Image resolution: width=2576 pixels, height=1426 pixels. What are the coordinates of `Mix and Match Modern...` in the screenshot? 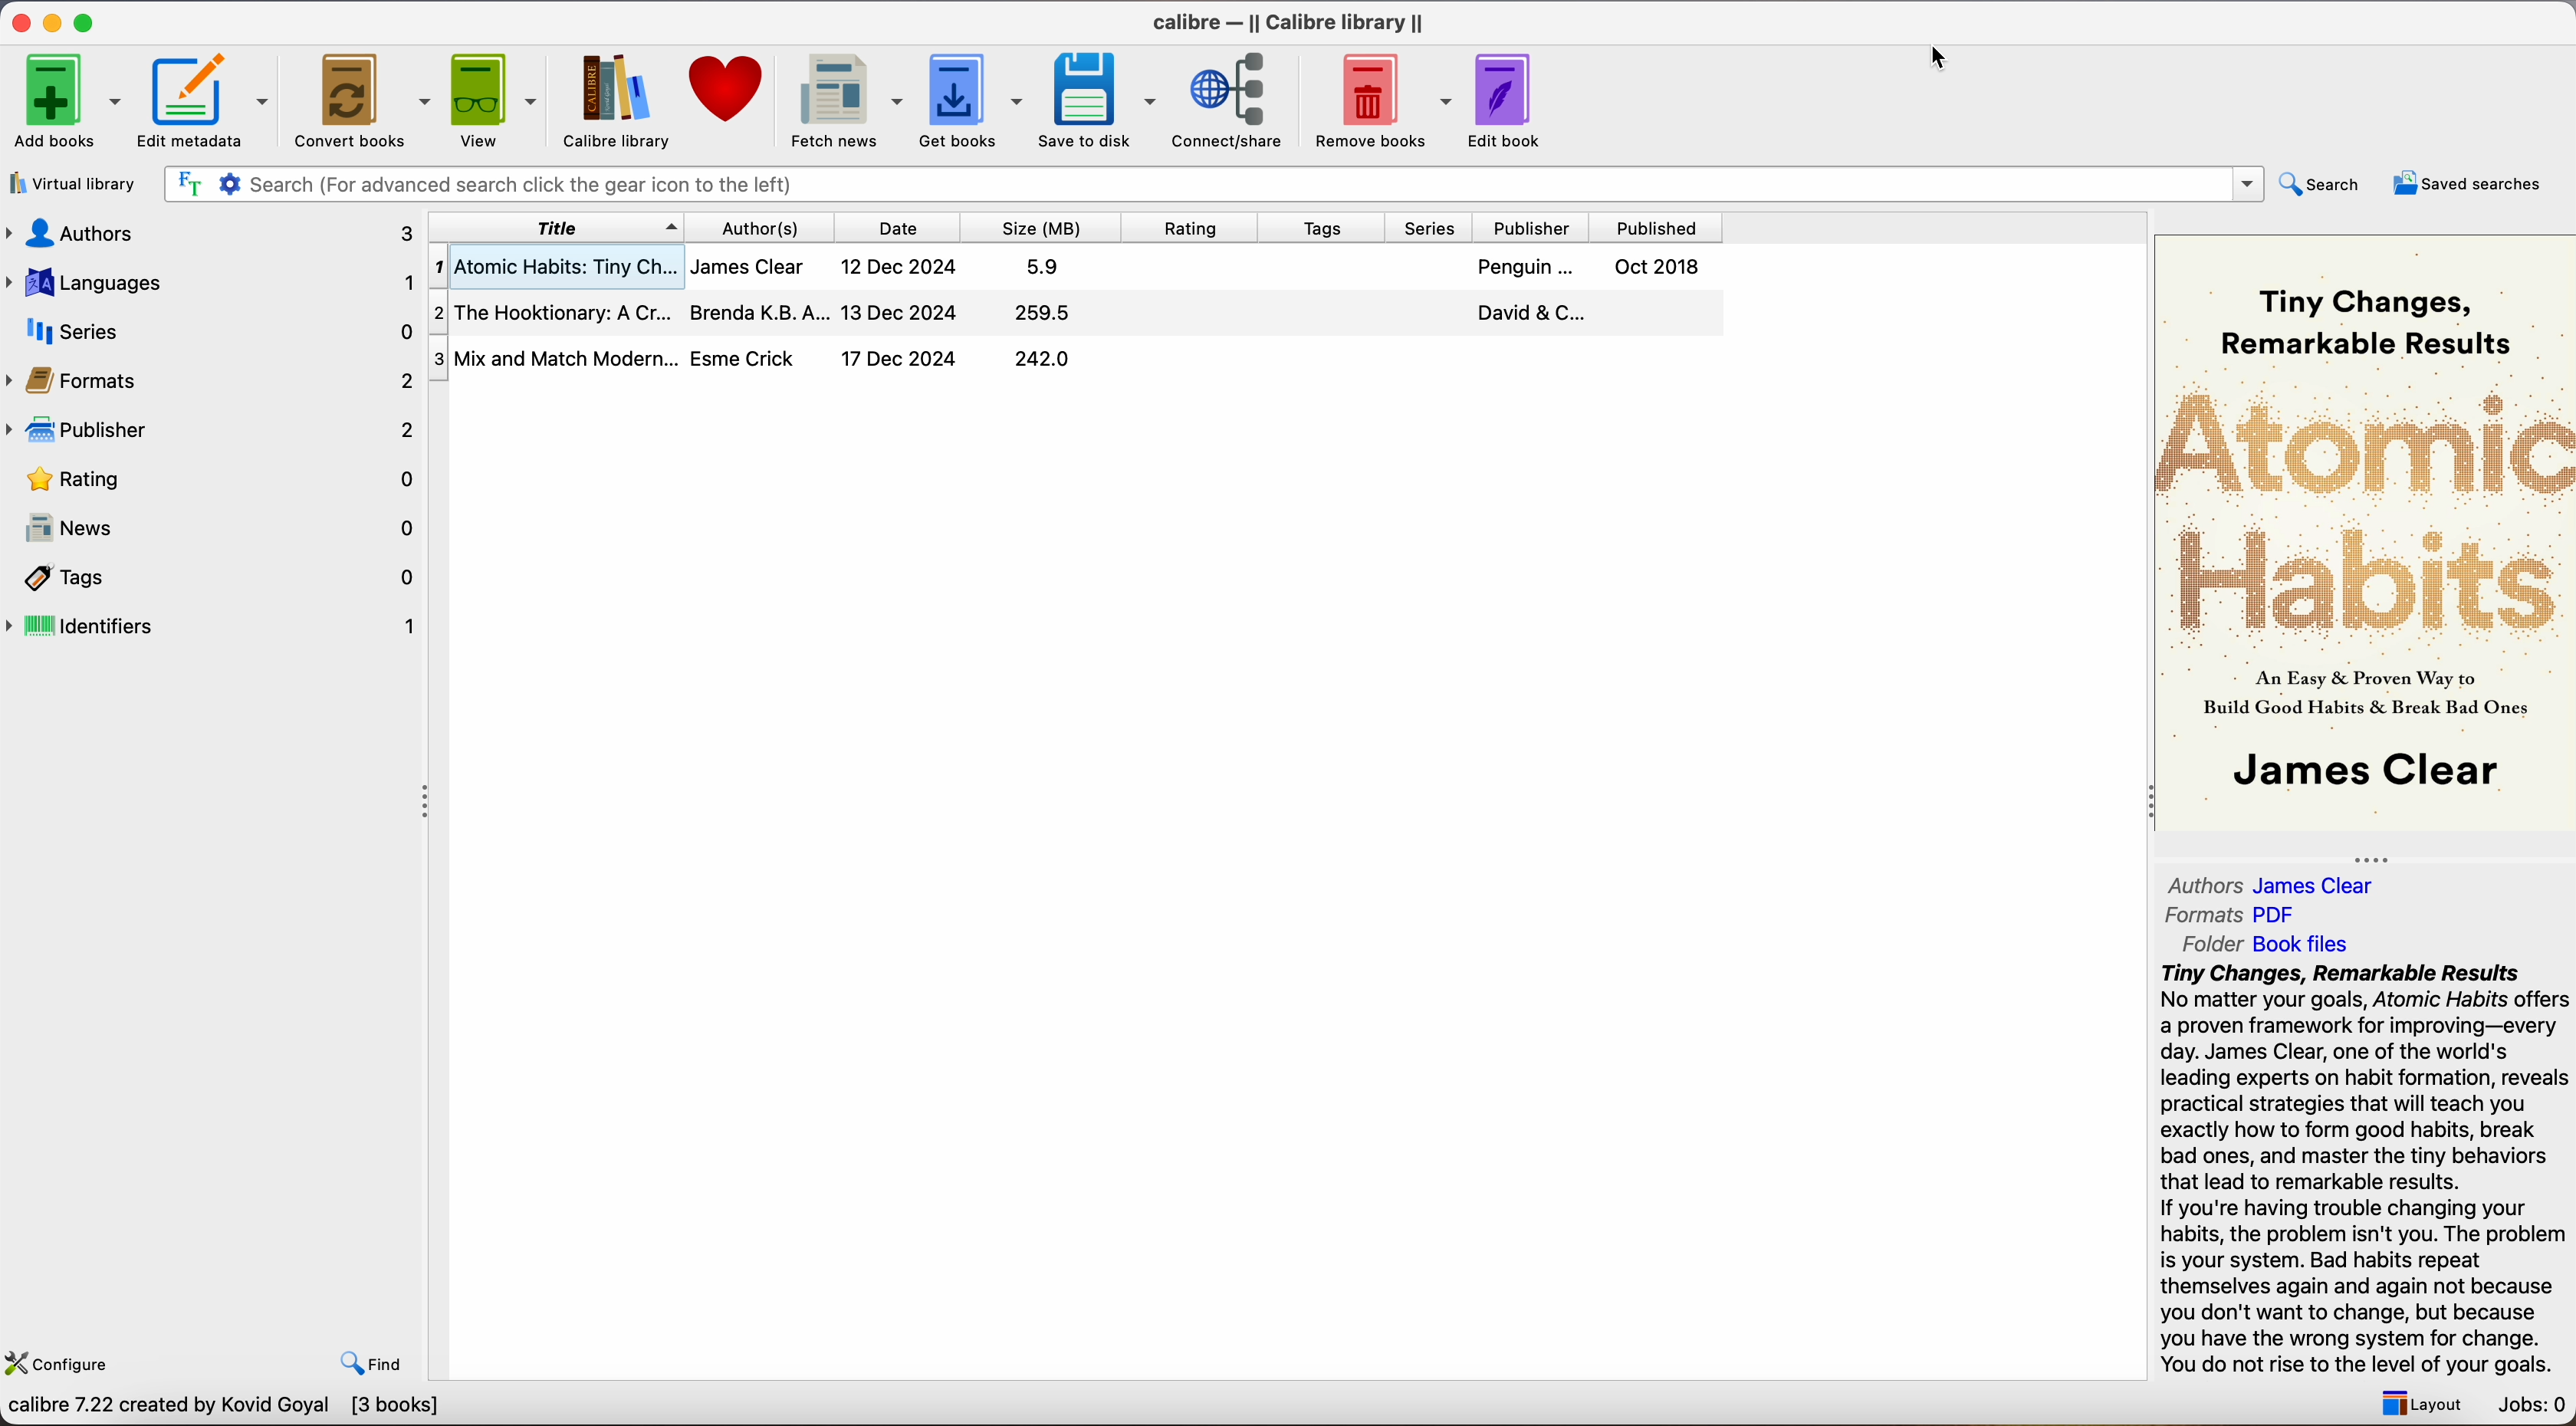 It's located at (761, 360).